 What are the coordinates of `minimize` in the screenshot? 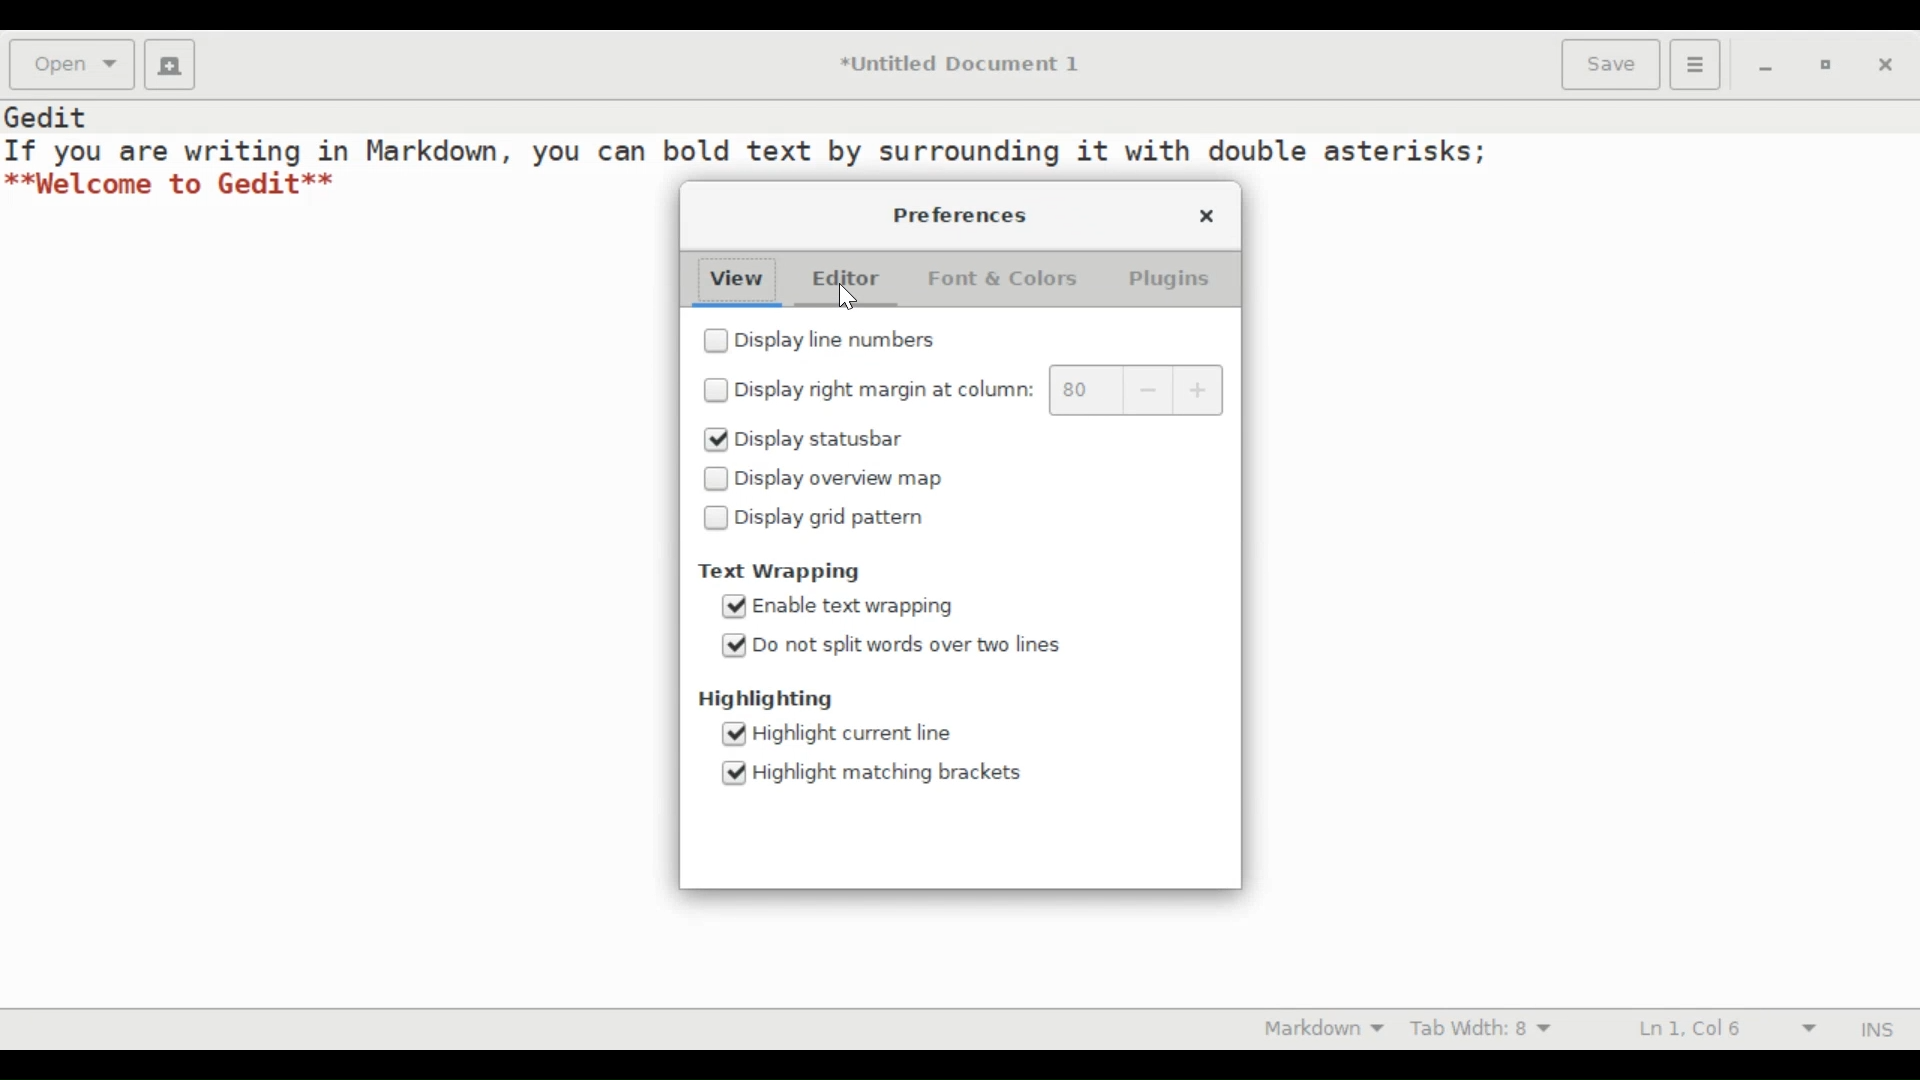 It's located at (1762, 69).